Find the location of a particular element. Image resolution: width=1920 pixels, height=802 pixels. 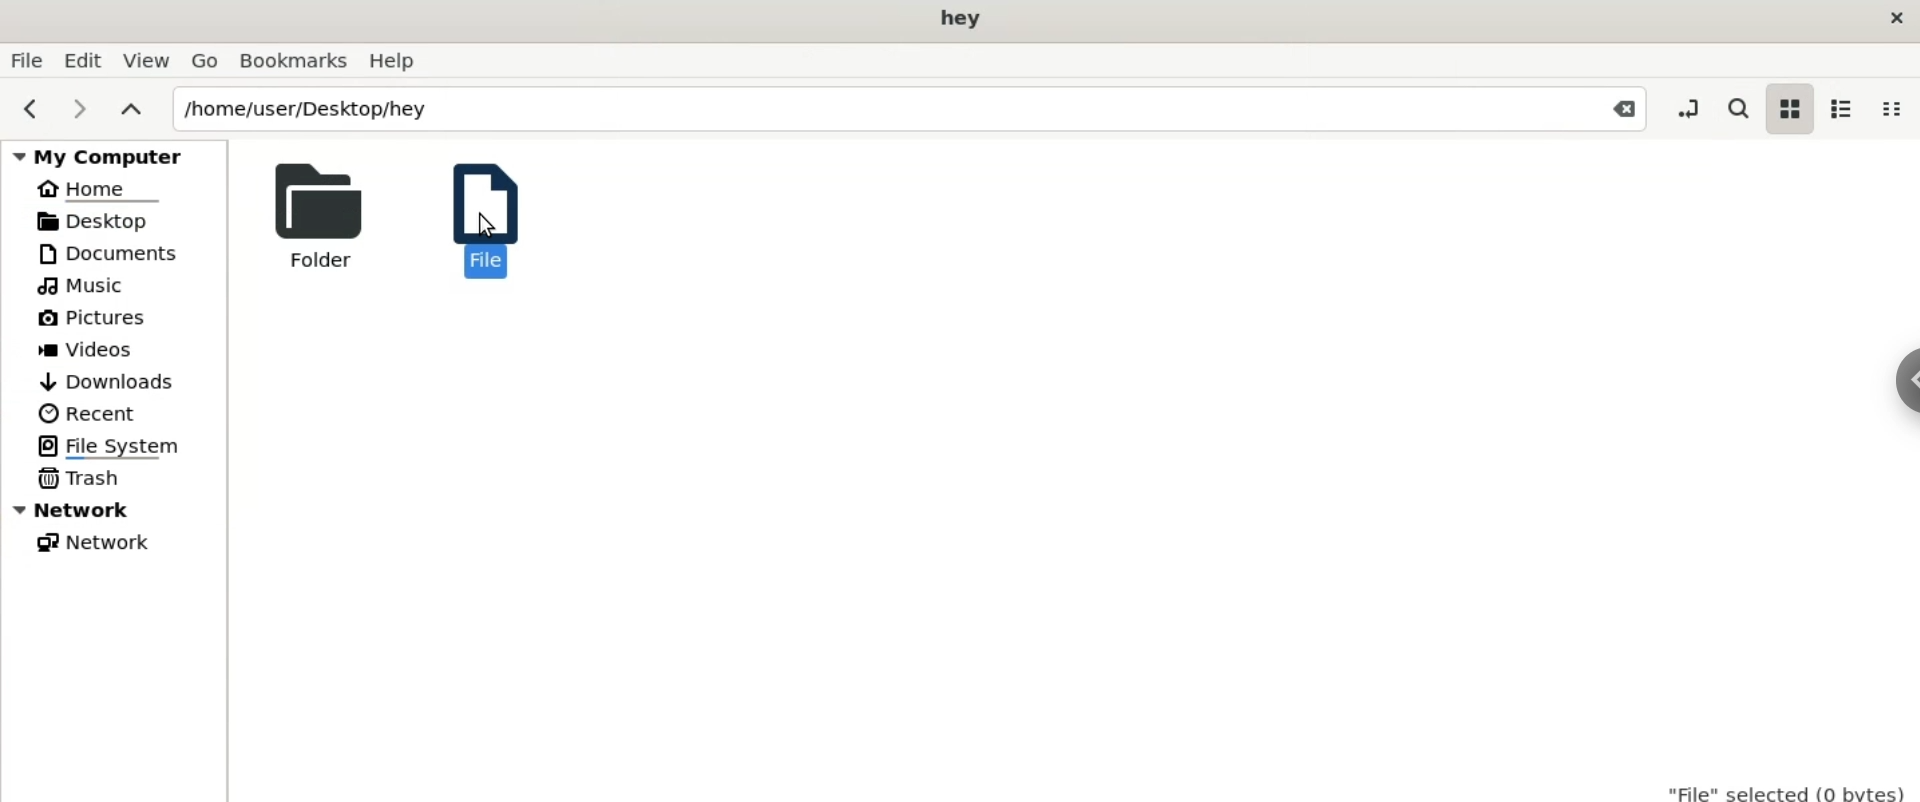

view is located at coordinates (144, 60).